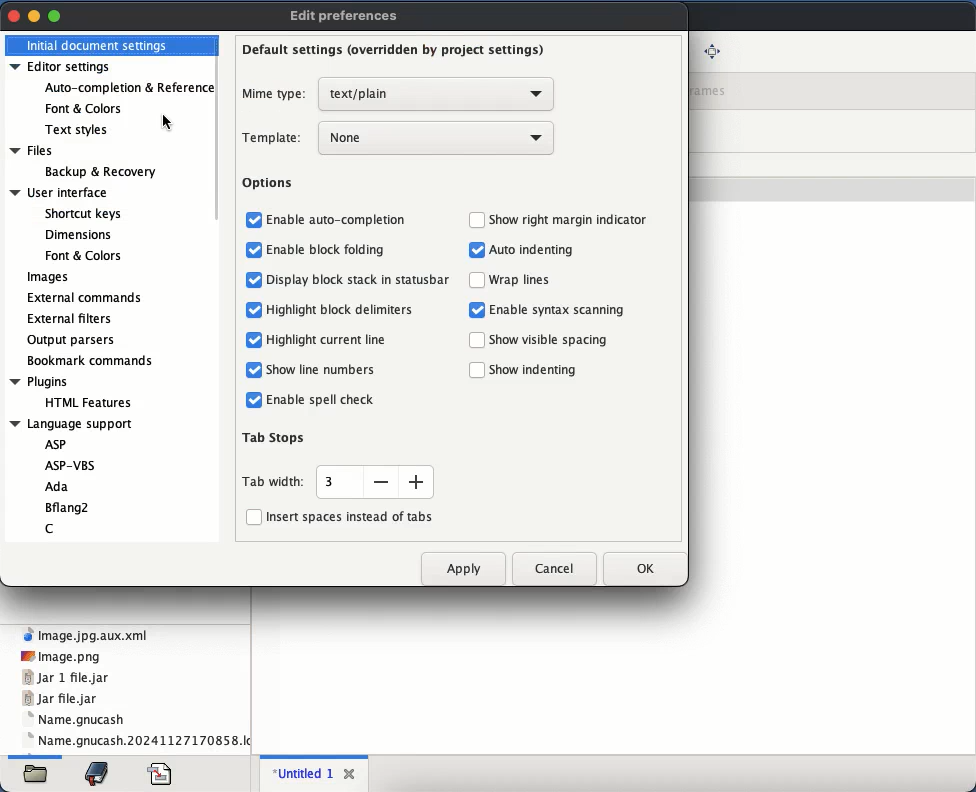  I want to click on checkbox, so click(252, 280).